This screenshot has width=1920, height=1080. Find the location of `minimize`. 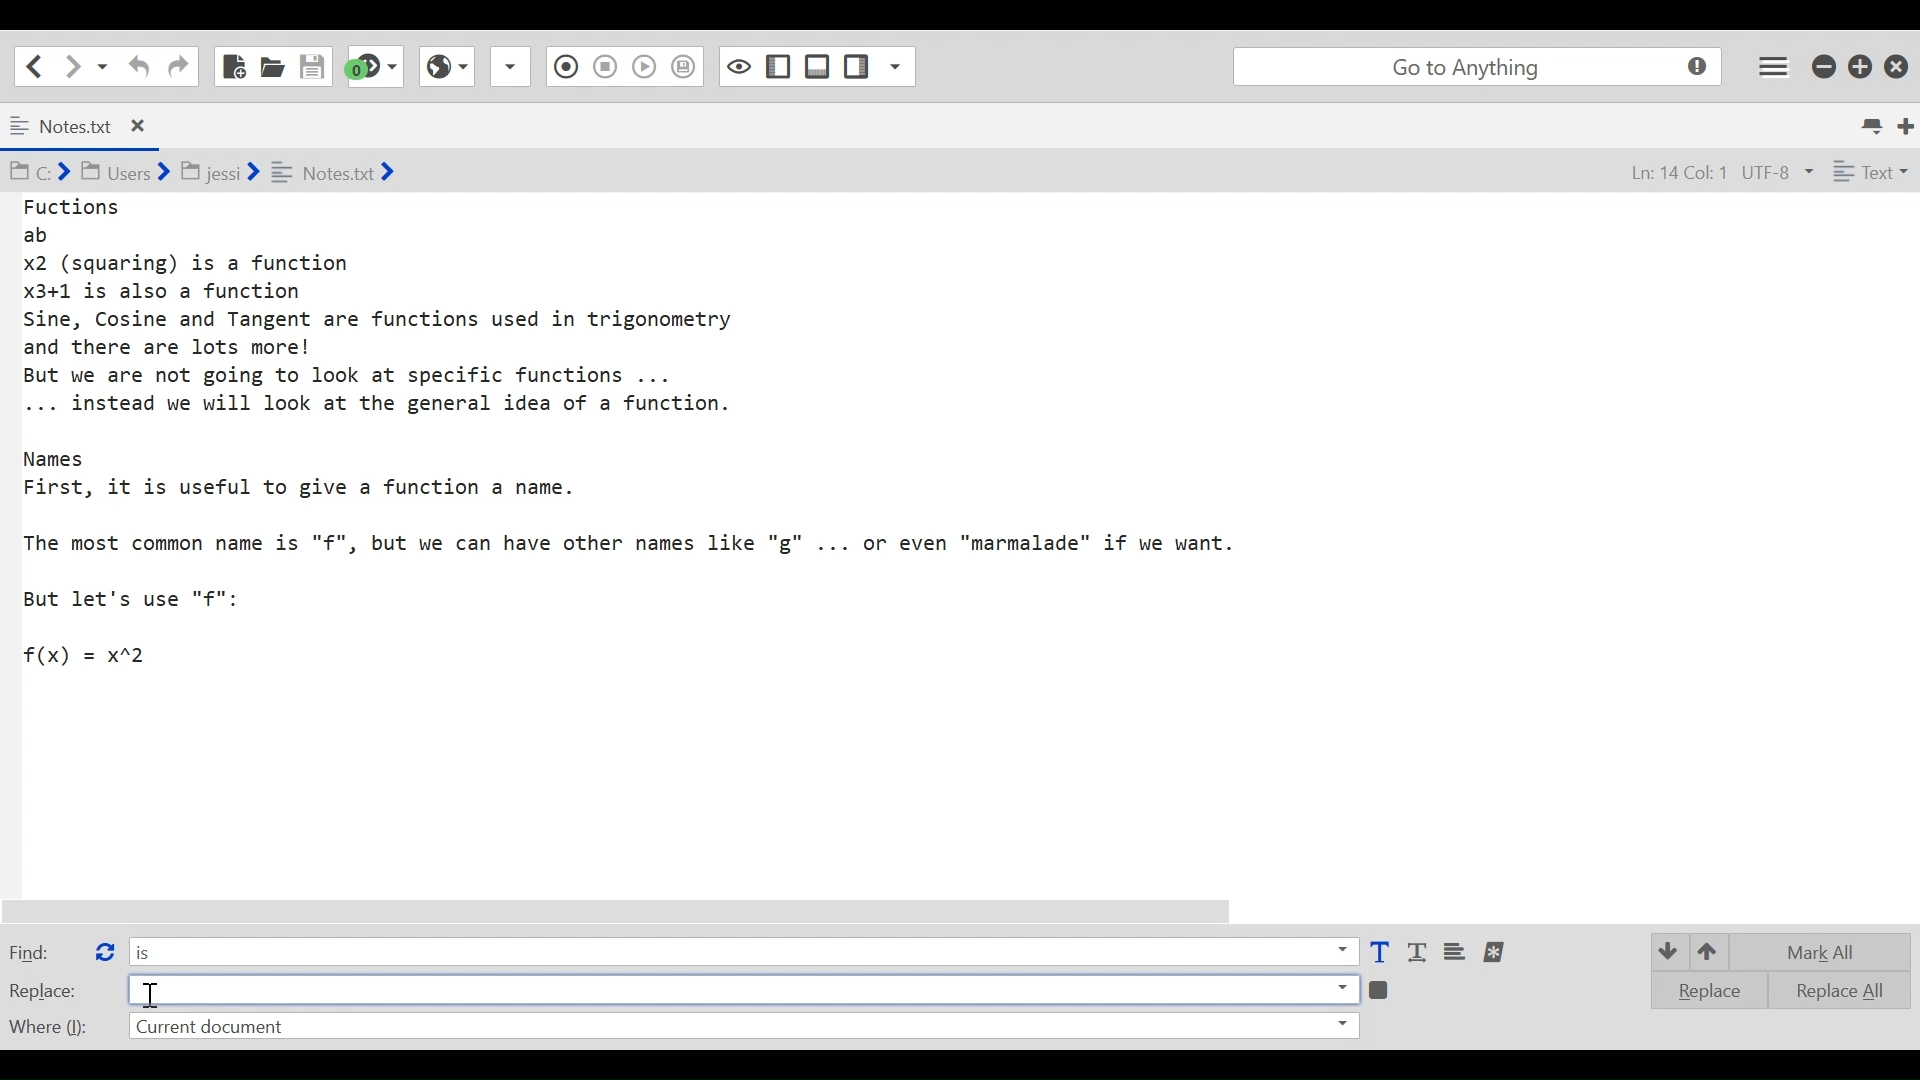

minimize is located at coordinates (1826, 64).